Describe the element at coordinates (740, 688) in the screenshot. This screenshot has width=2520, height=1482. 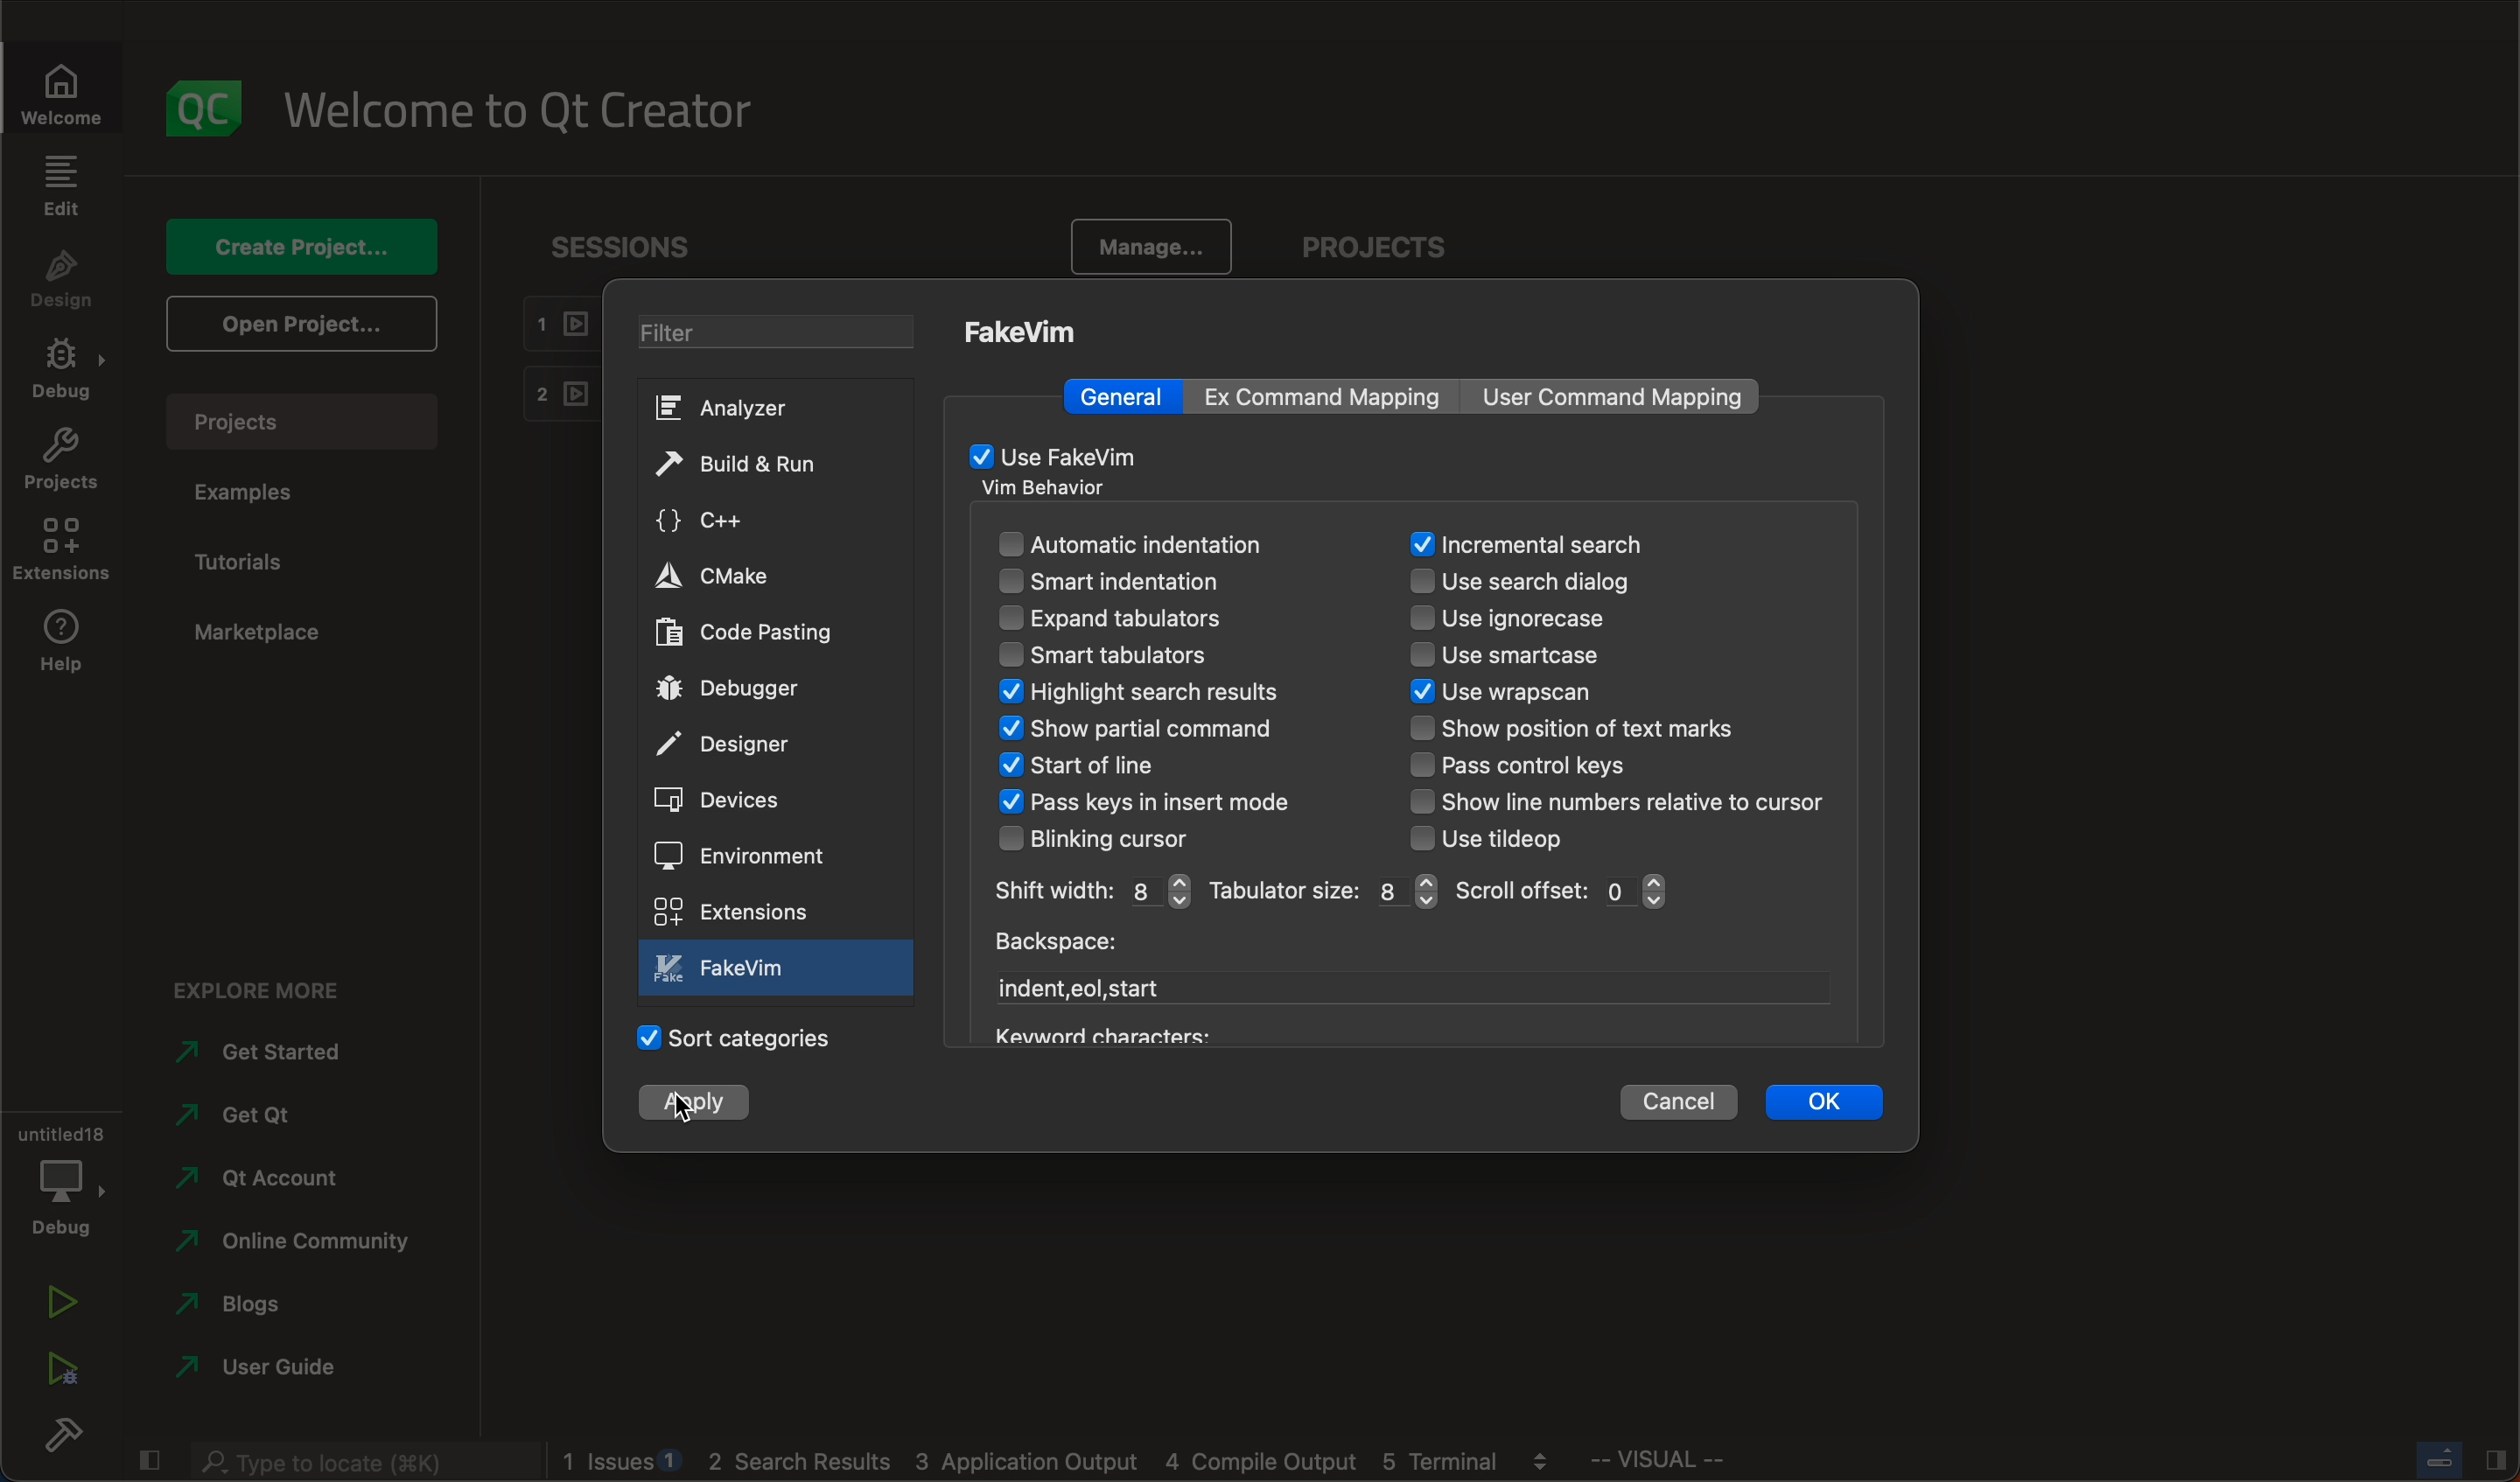
I see `debugger` at that location.